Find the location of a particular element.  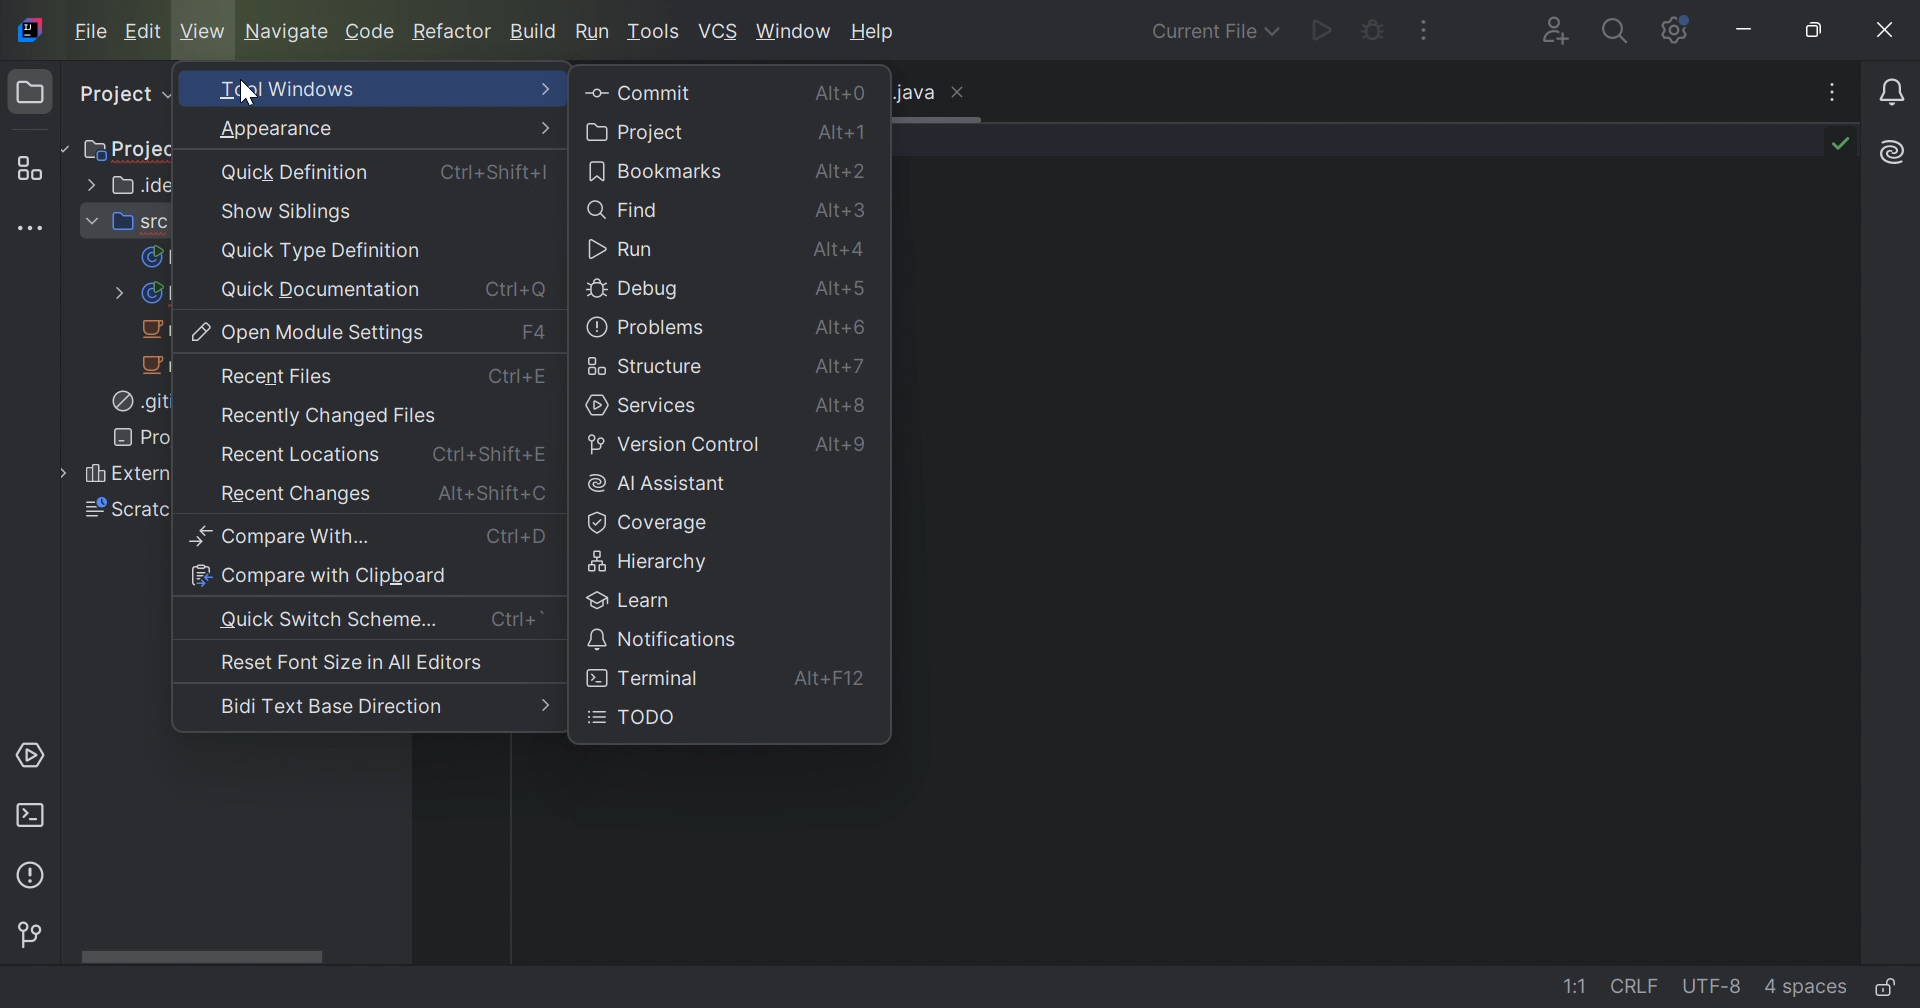

Recent changes is located at coordinates (298, 496).